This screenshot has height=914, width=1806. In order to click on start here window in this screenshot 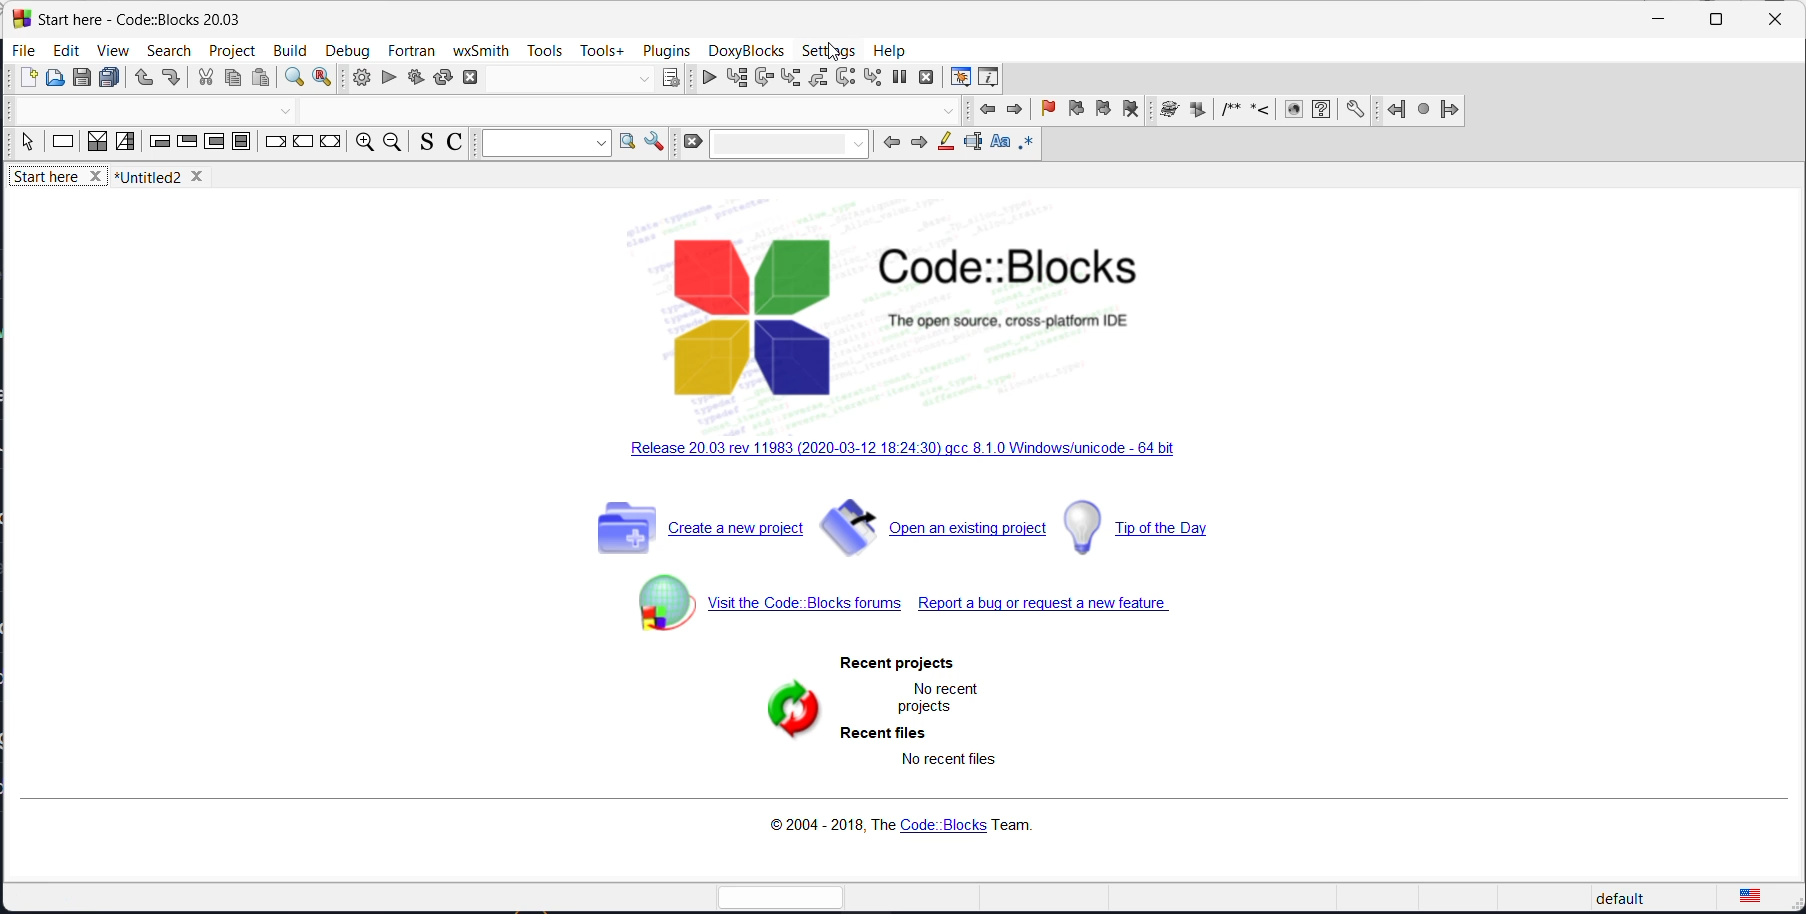, I will do `click(136, 17)`.